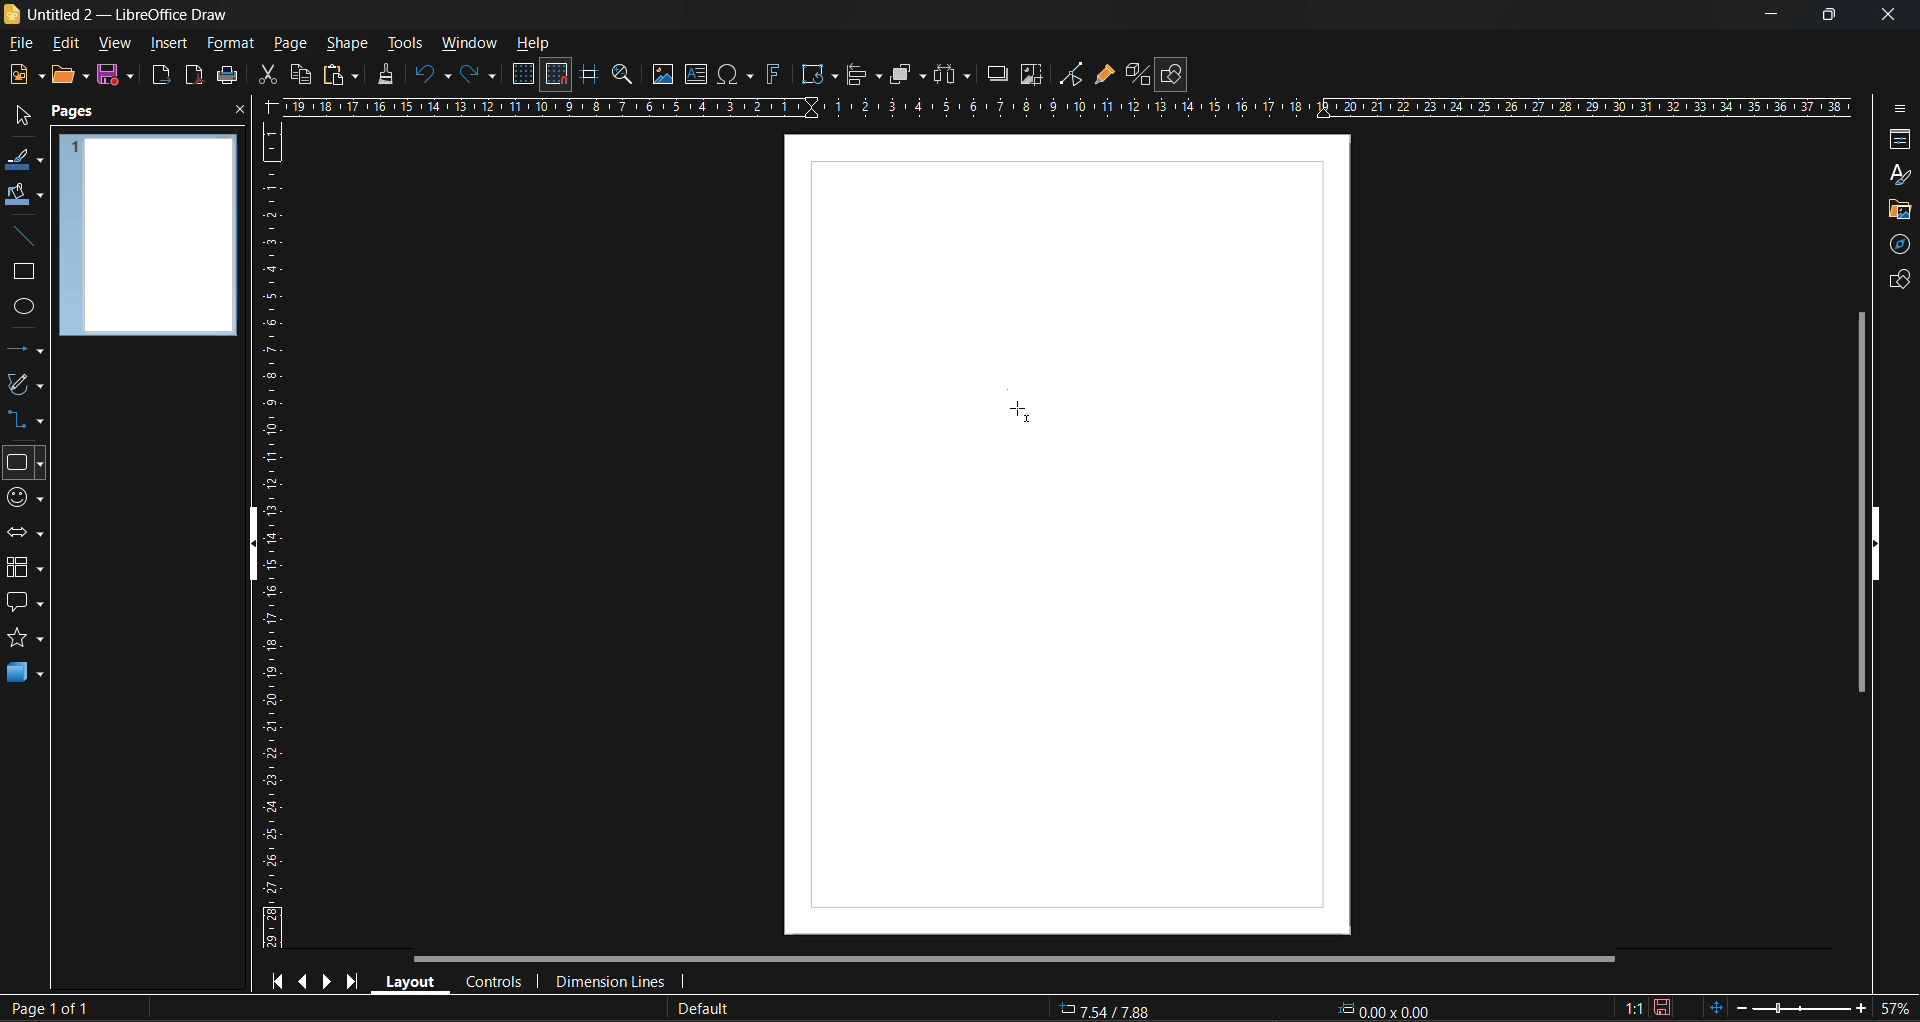  I want to click on new, so click(25, 74).